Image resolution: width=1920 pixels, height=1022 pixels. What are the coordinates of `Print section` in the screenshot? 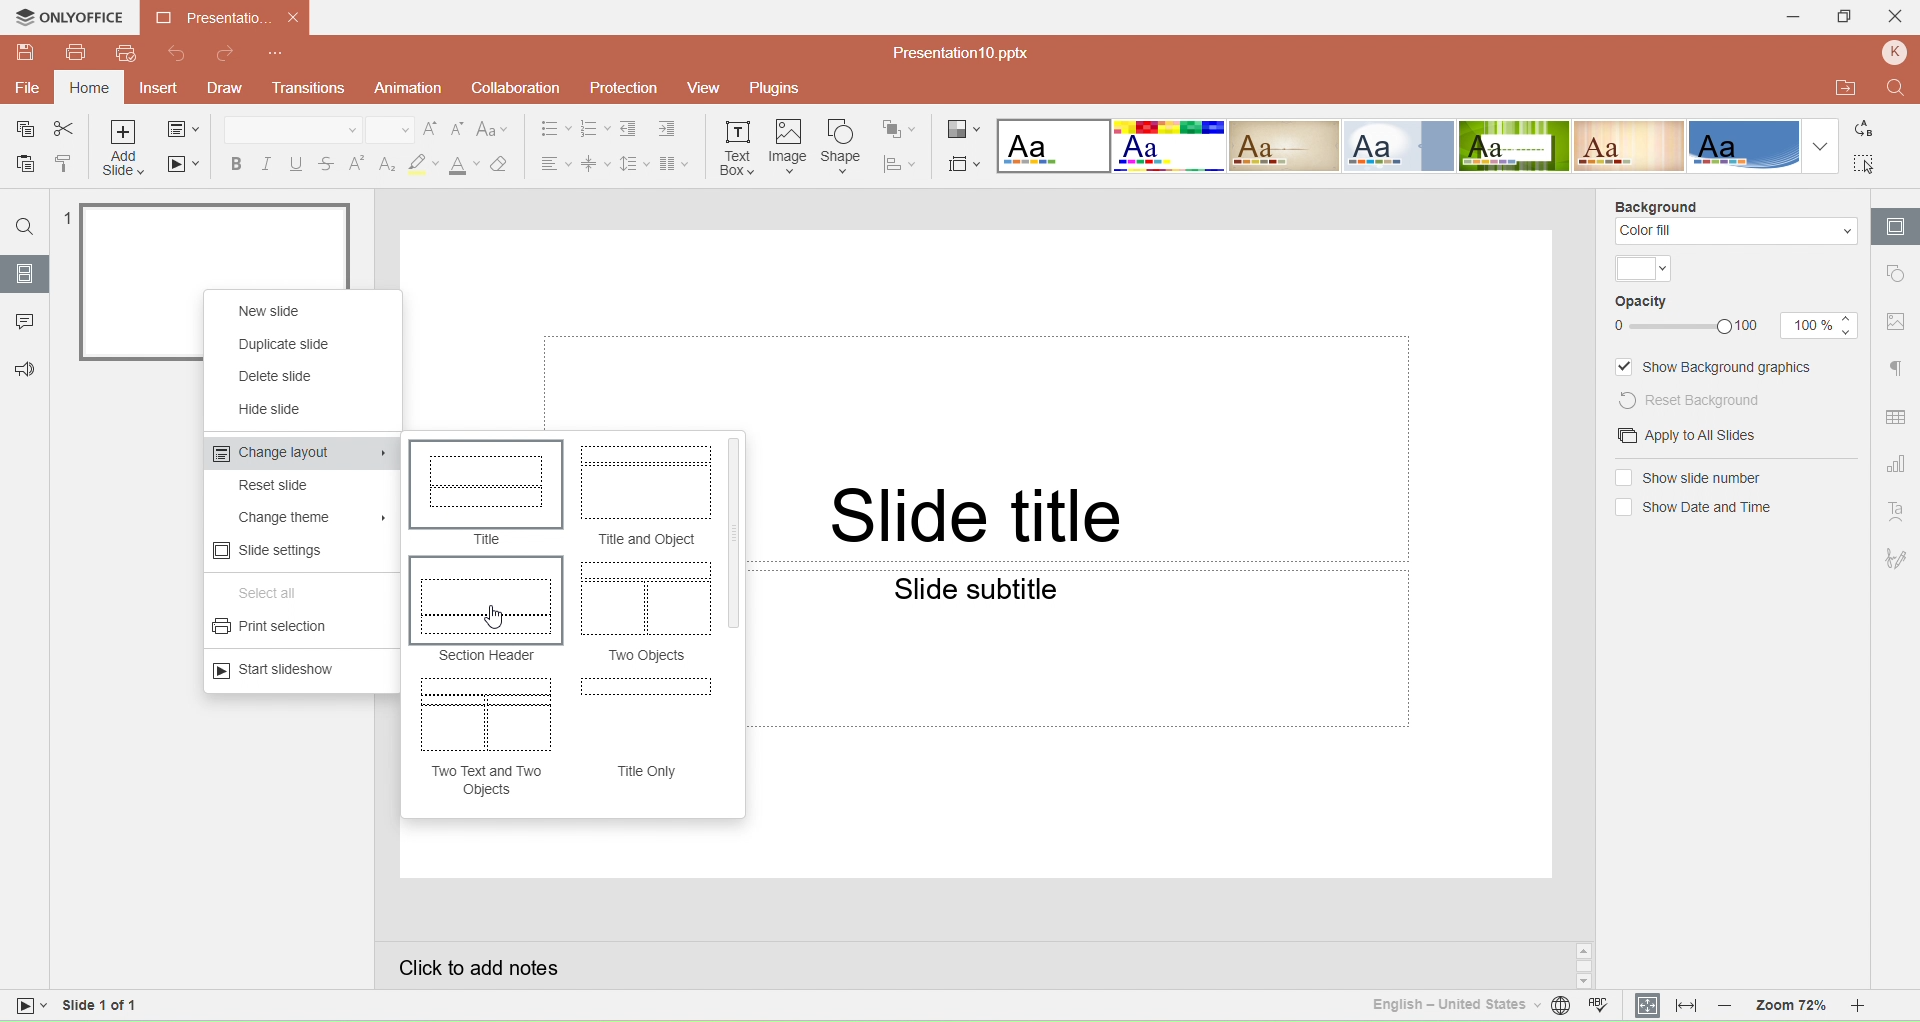 It's located at (277, 630).